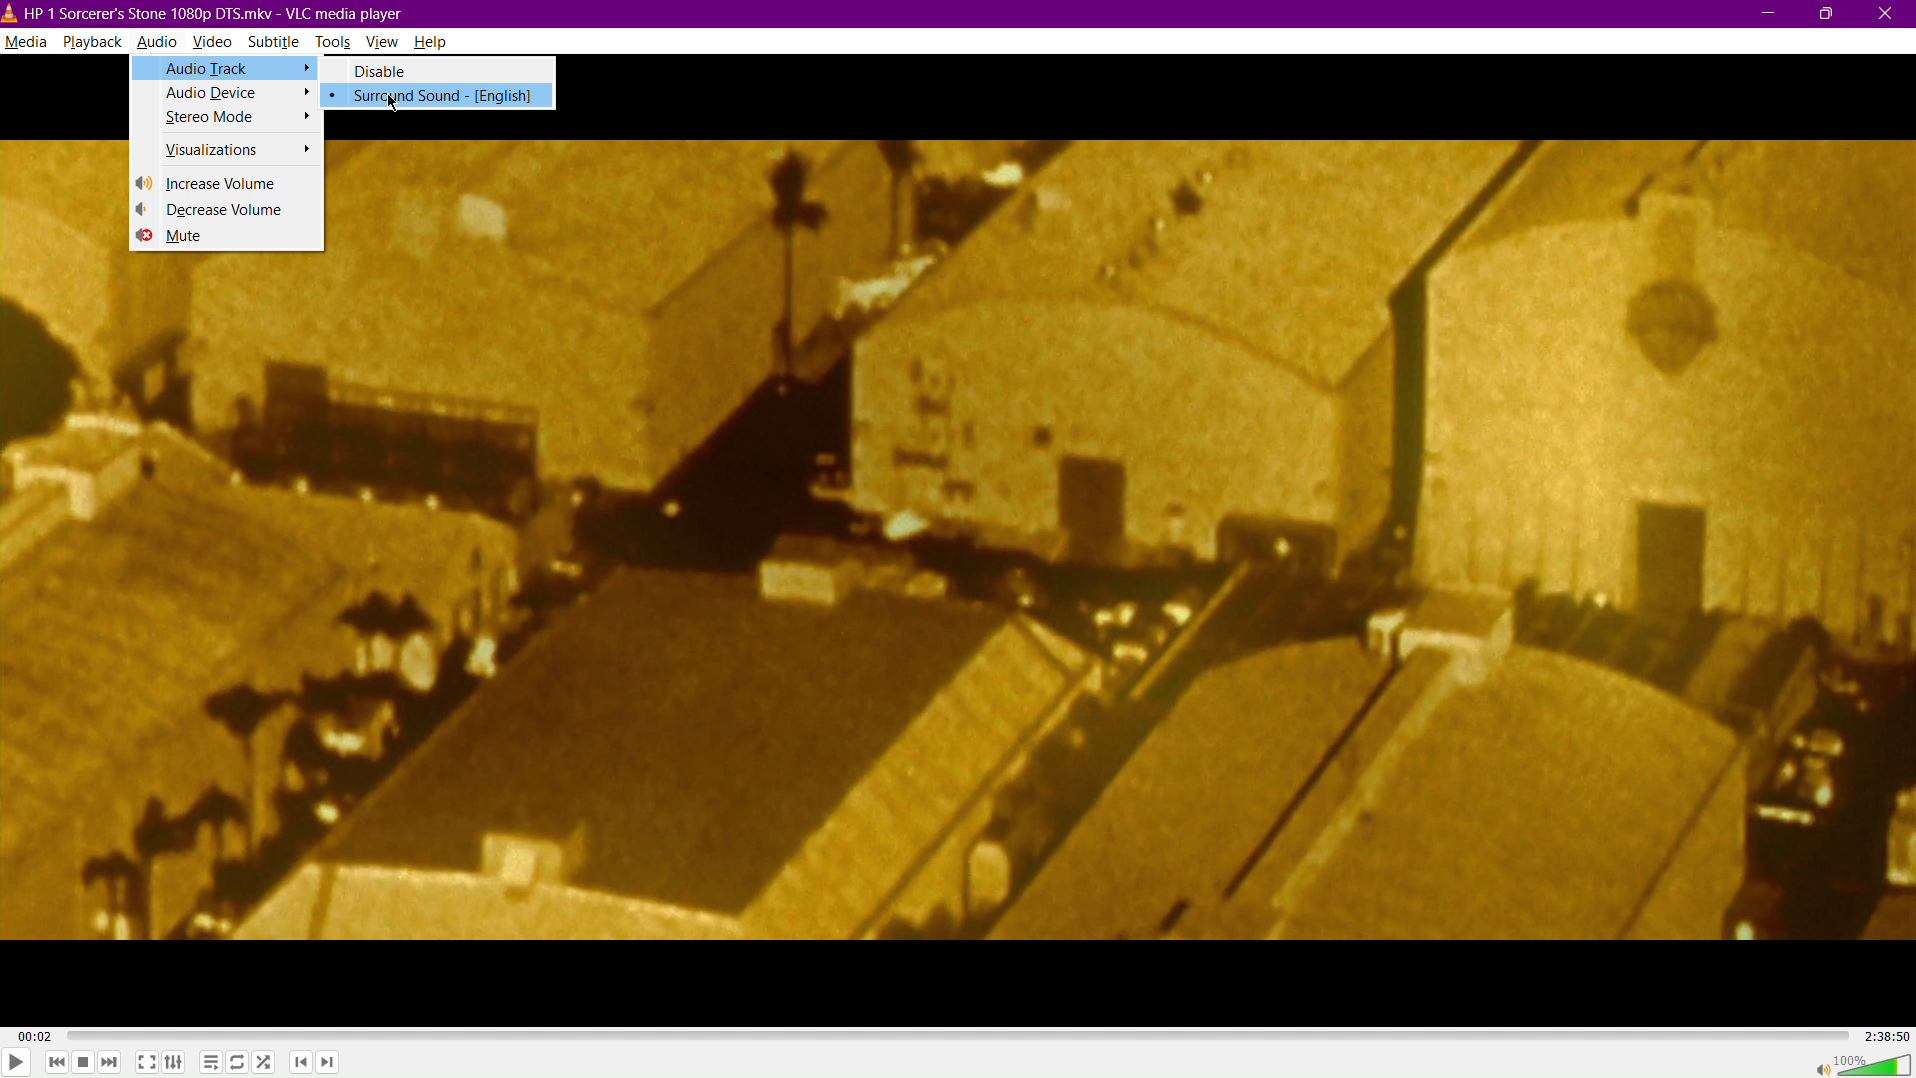  I want to click on Last Chapter, so click(302, 1065).